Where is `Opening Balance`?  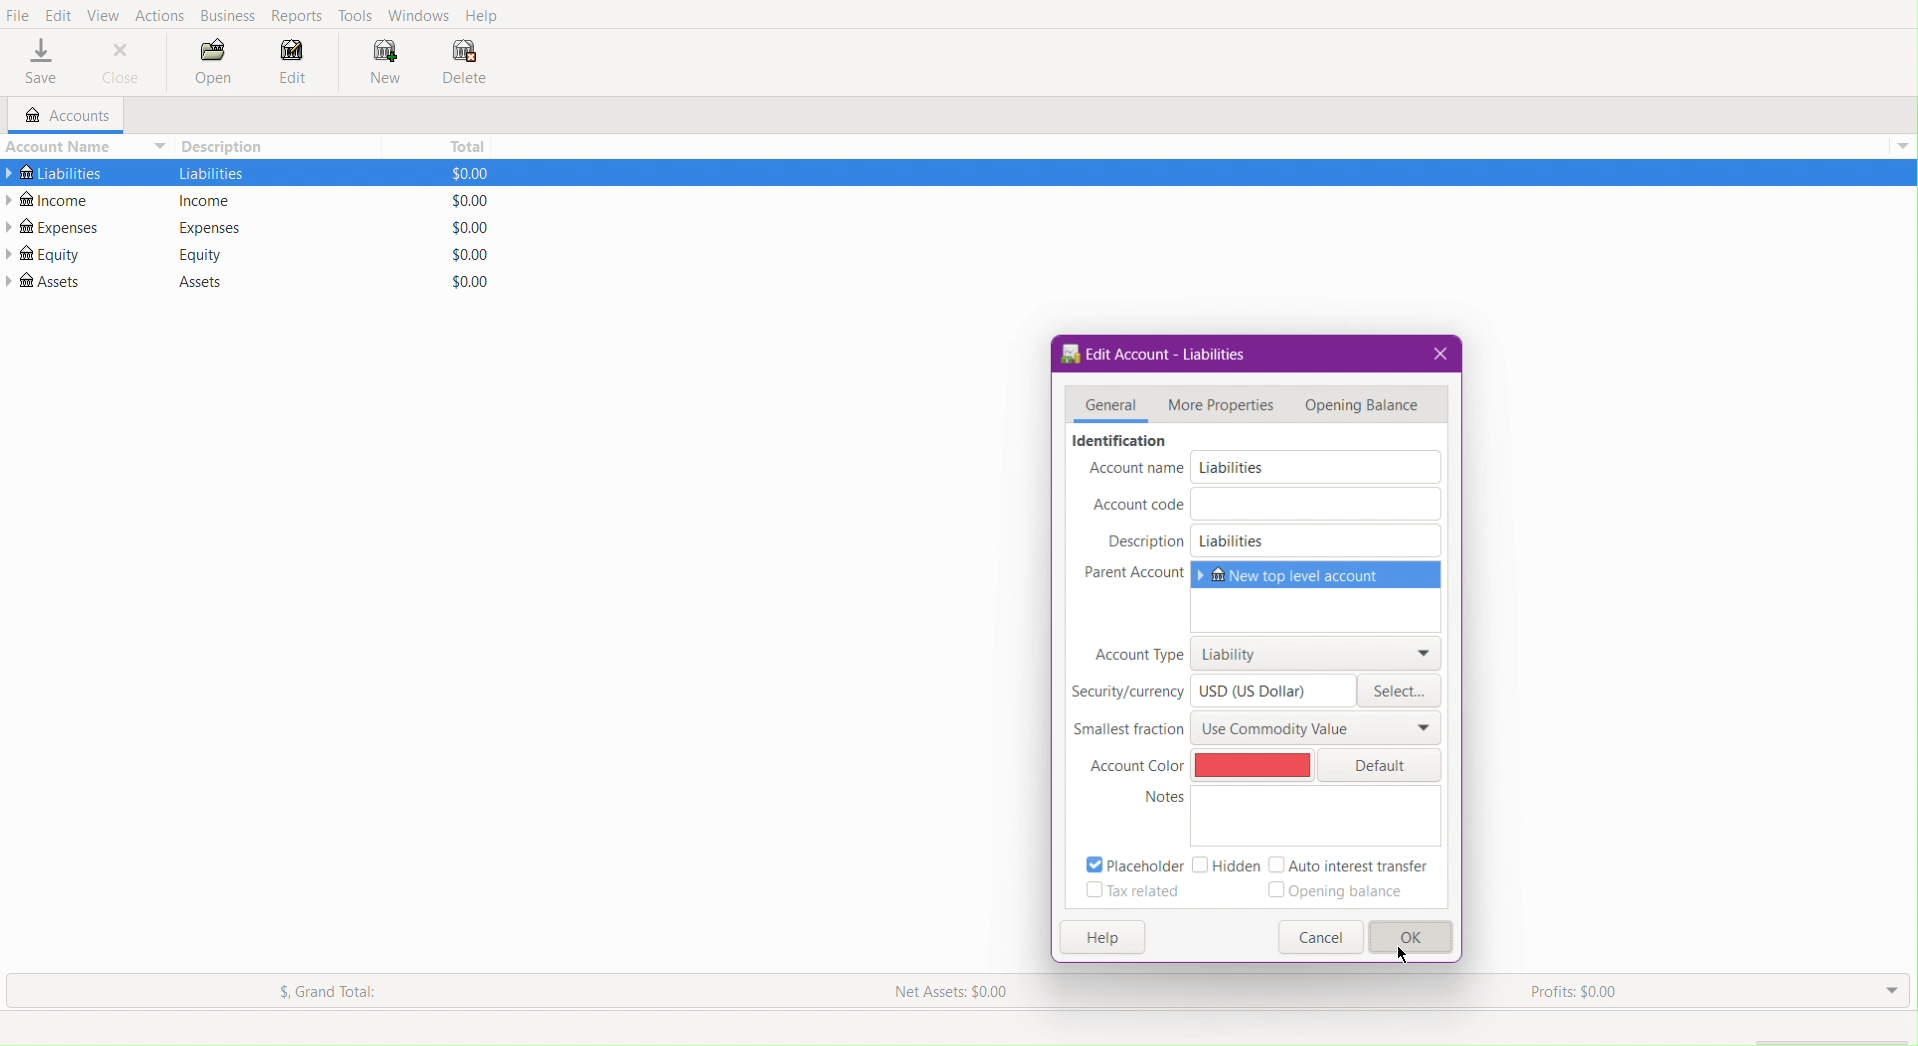 Opening Balance is located at coordinates (1367, 405).